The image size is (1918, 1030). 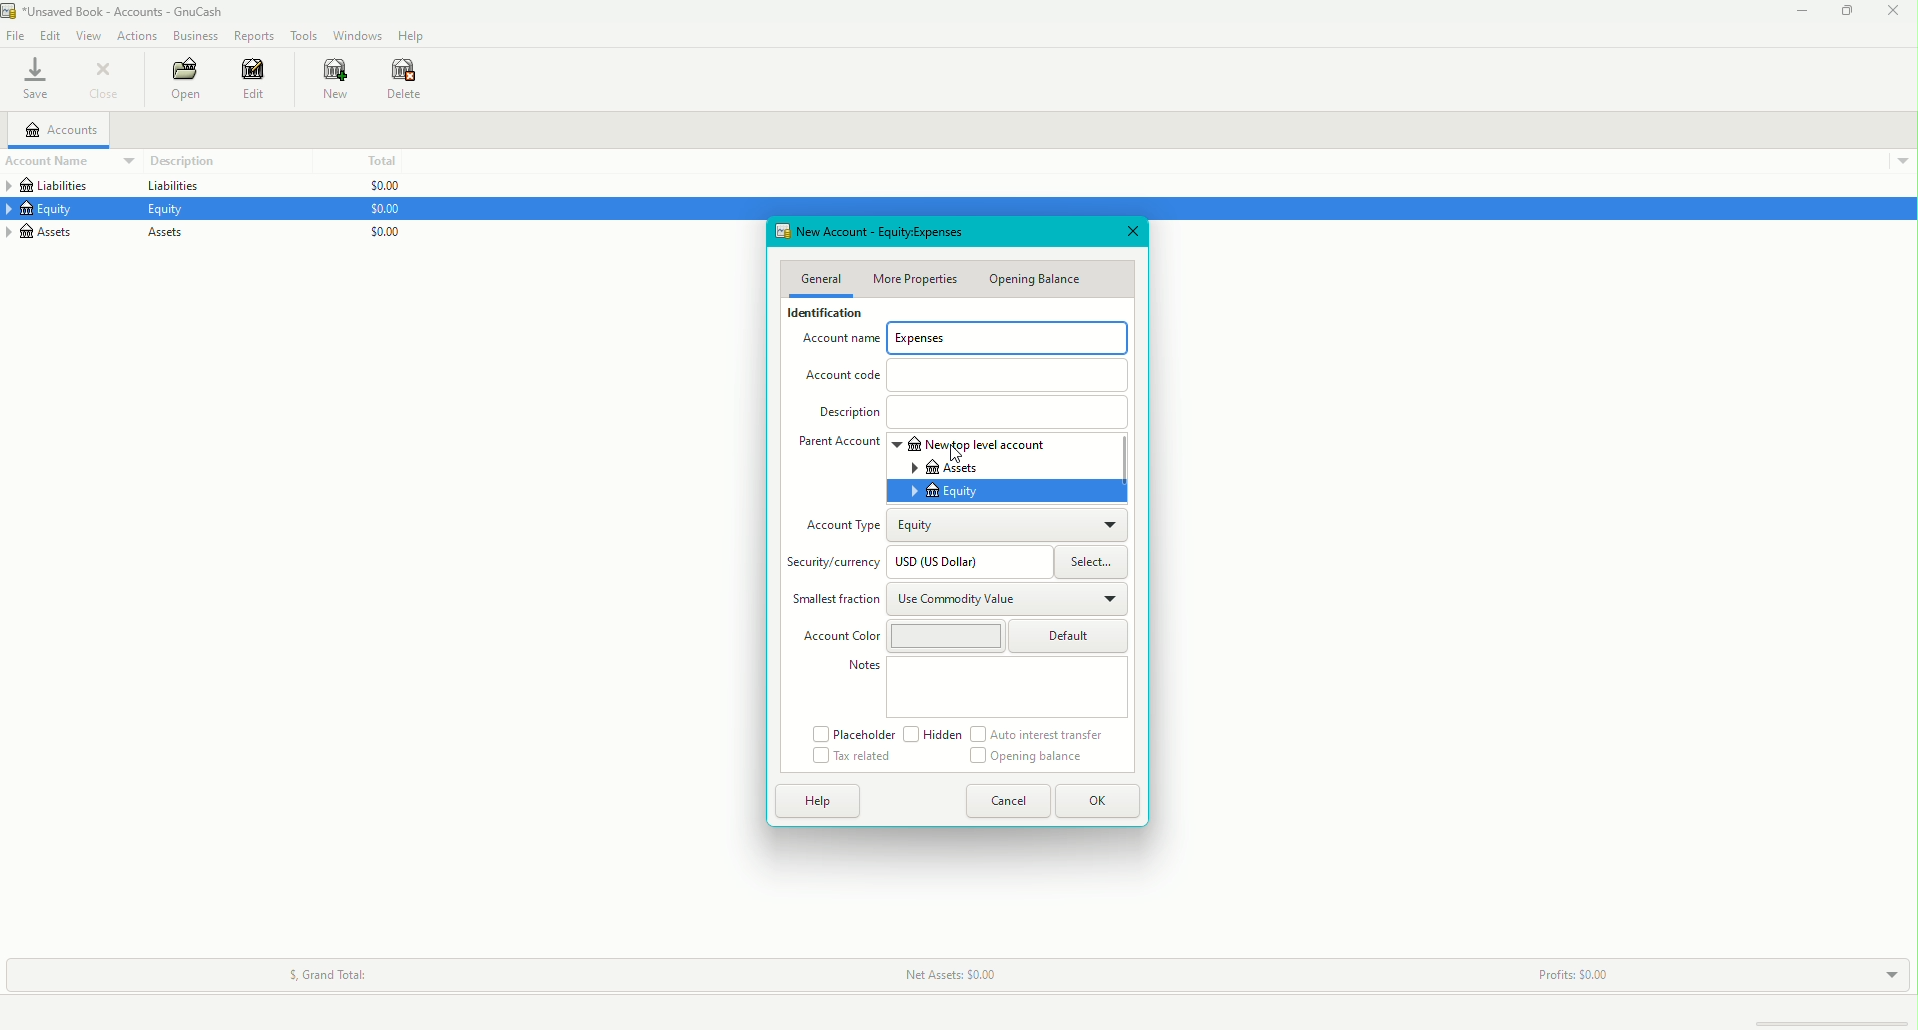 What do you see at coordinates (986, 687) in the screenshot?
I see `Notes` at bounding box center [986, 687].